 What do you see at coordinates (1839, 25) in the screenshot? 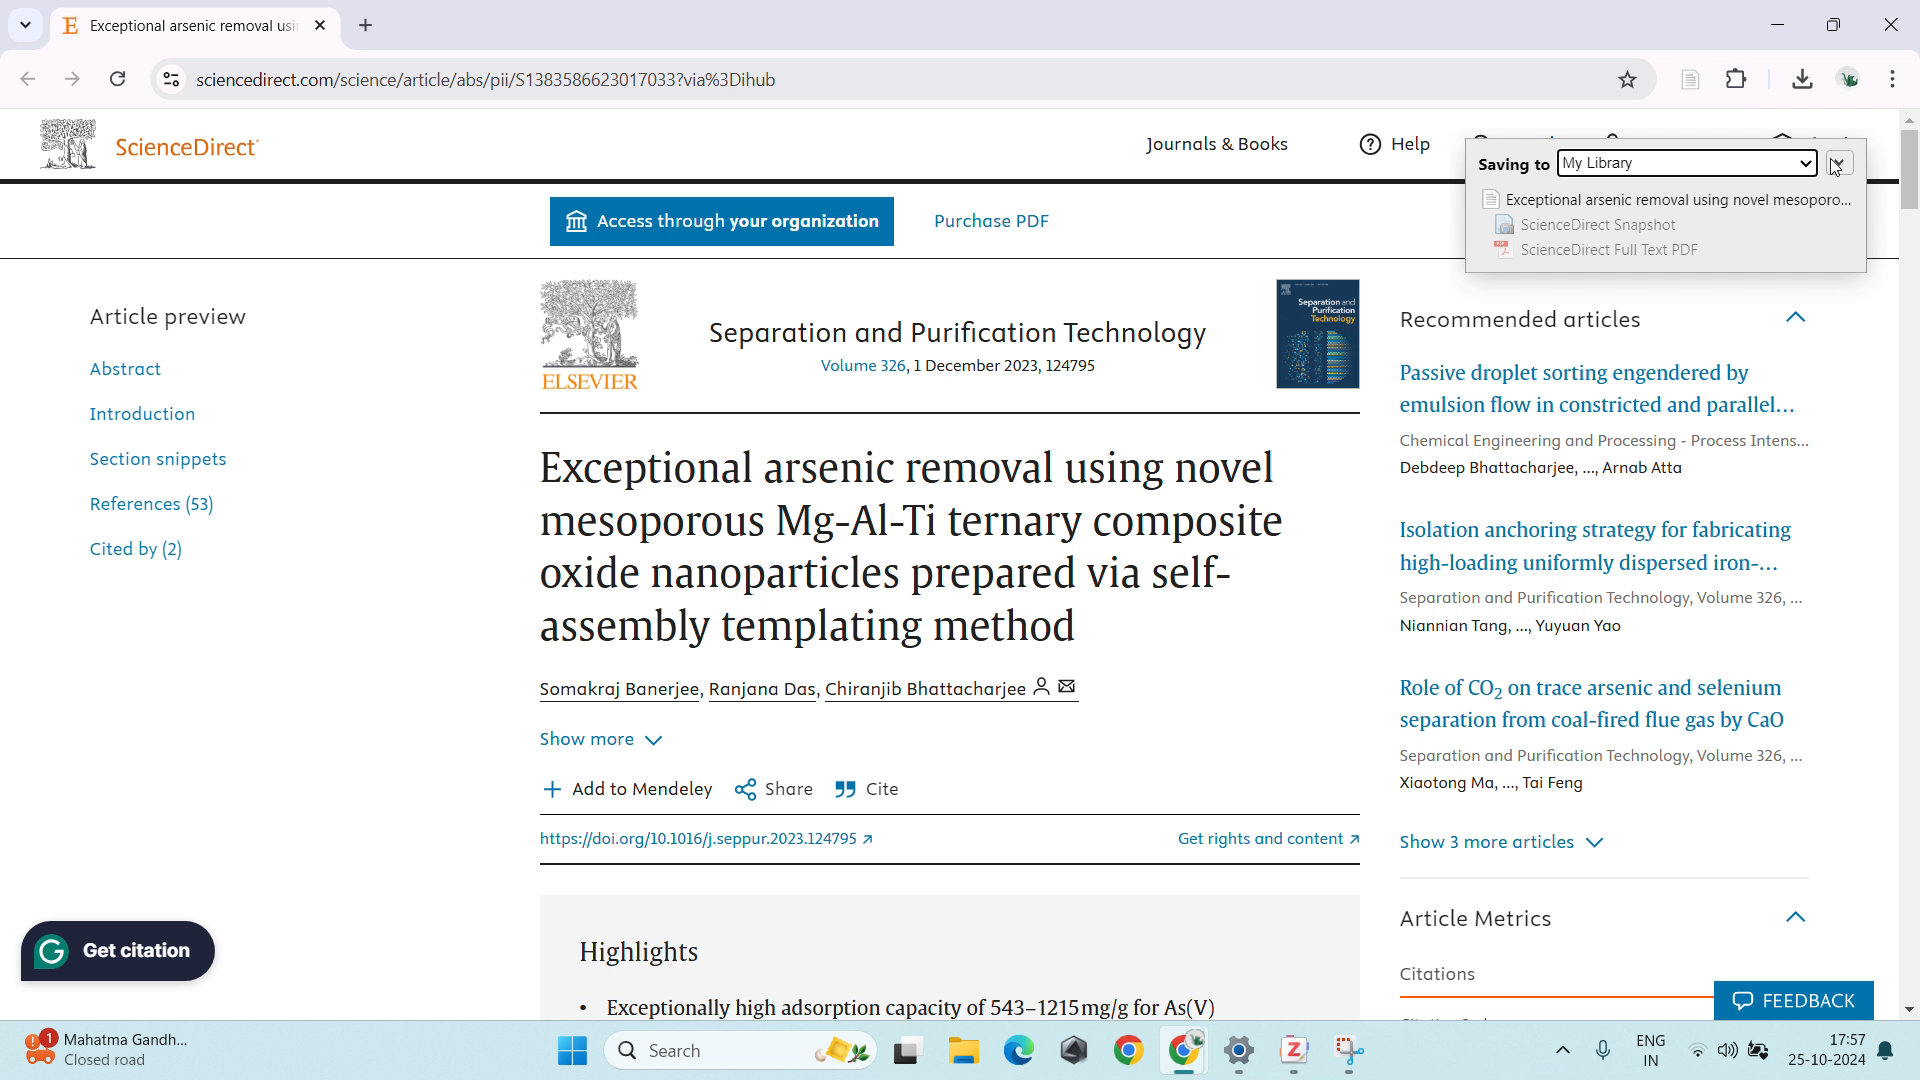
I see `maximize` at bounding box center [1839, 25].